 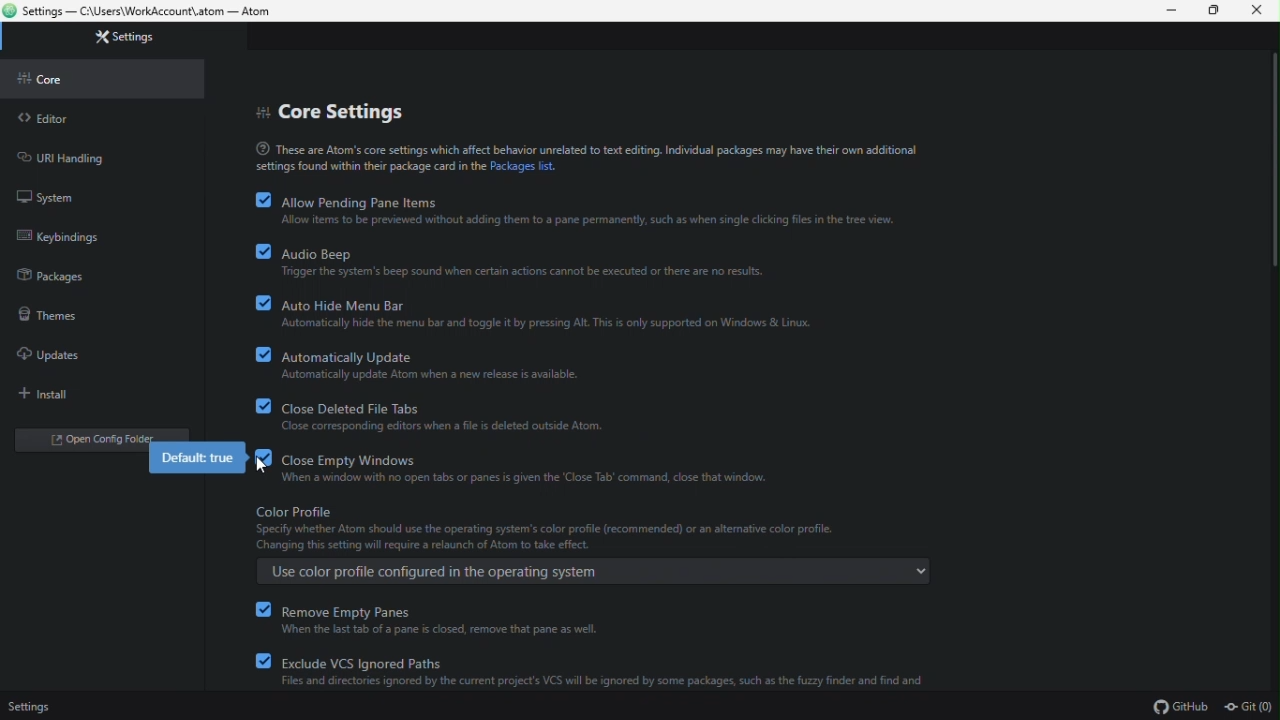 What do you see at coordinates (611, 675) in the screenshot?
I see `exclude VCS ignored paths` at bounding box center [611, 675].